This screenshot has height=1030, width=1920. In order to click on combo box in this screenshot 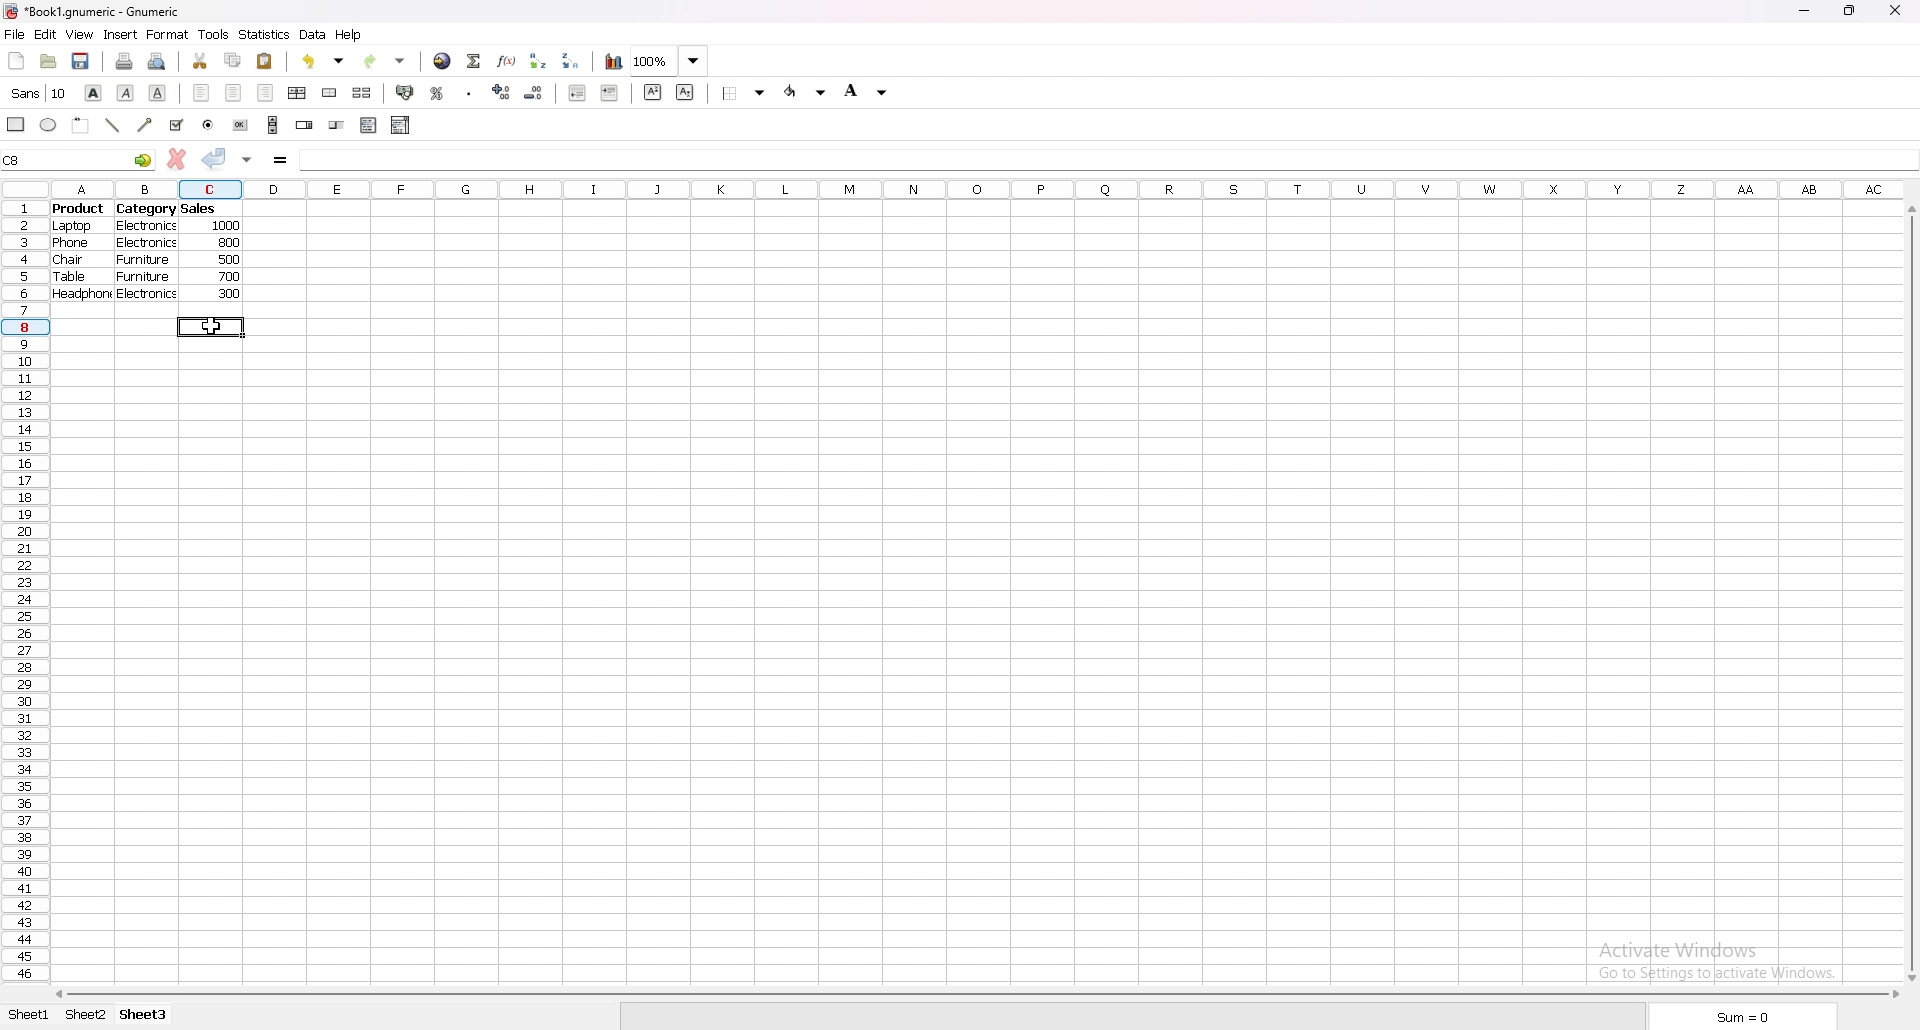, I will do `click(402, 124)`.